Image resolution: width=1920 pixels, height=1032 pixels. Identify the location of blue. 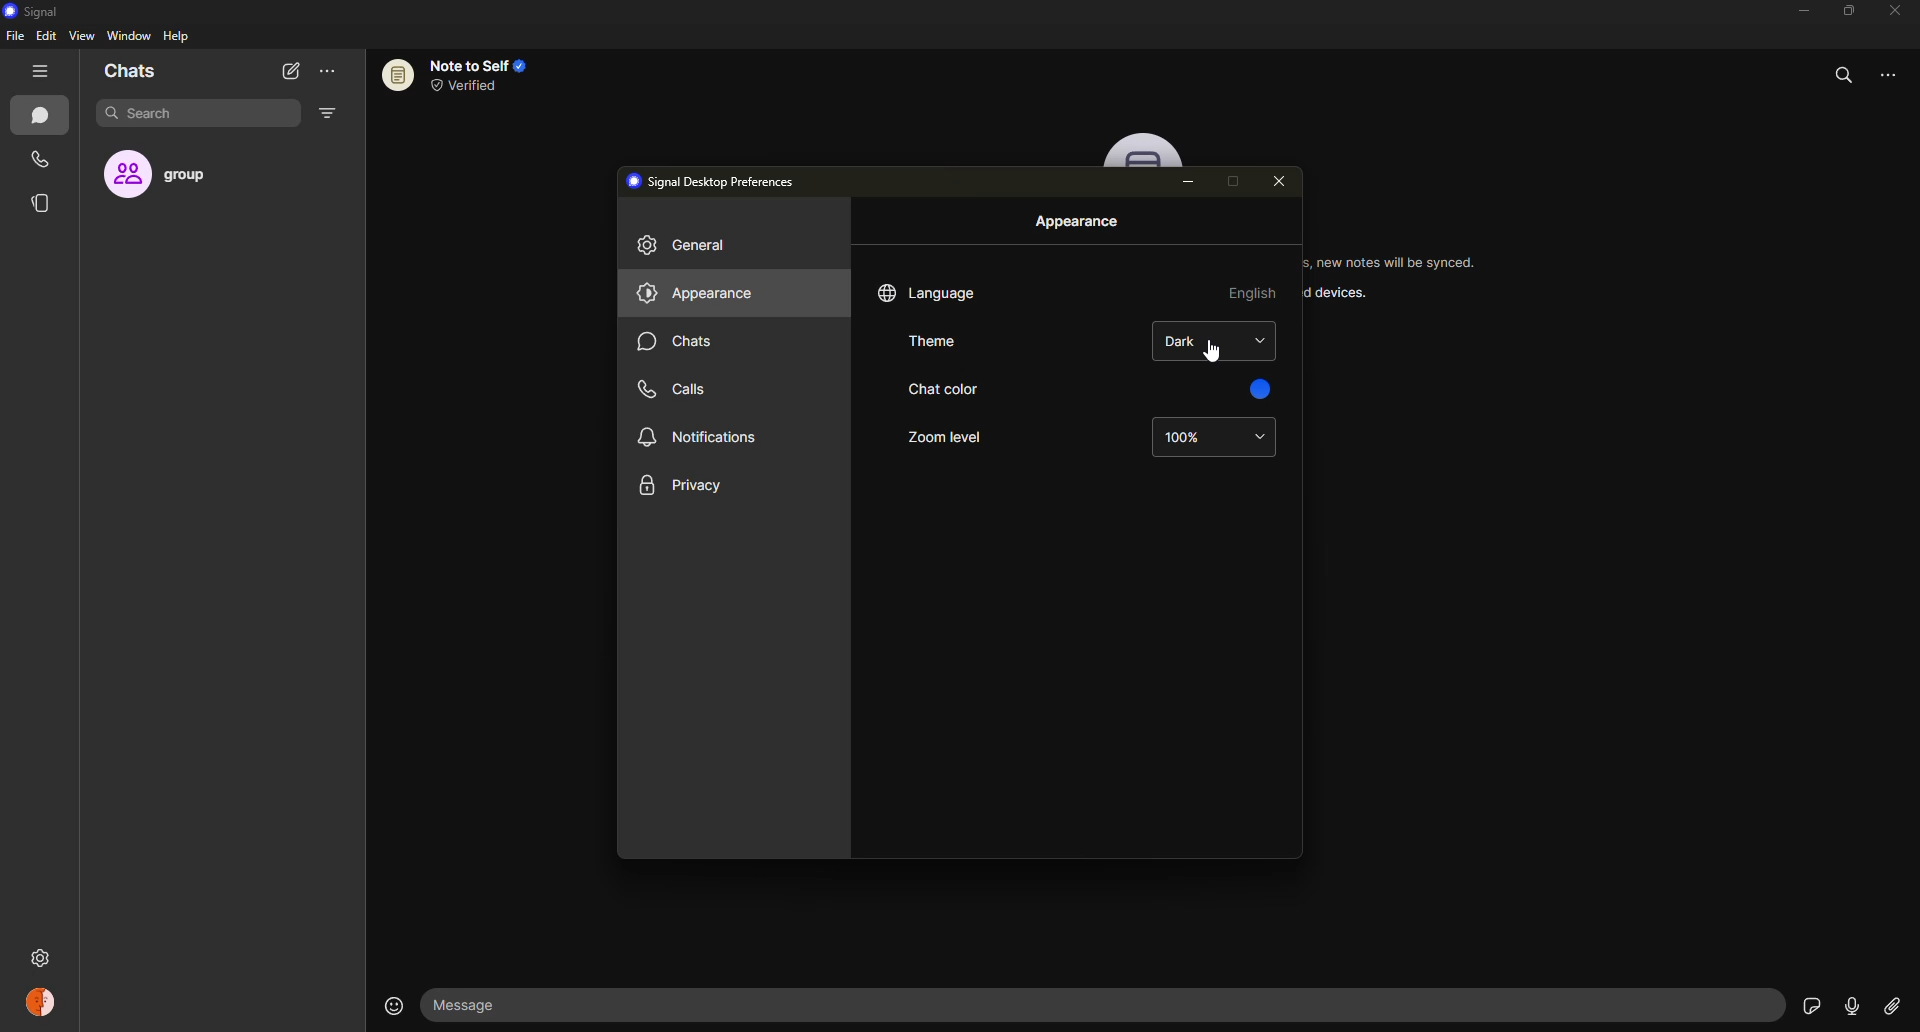
(1256, 386).